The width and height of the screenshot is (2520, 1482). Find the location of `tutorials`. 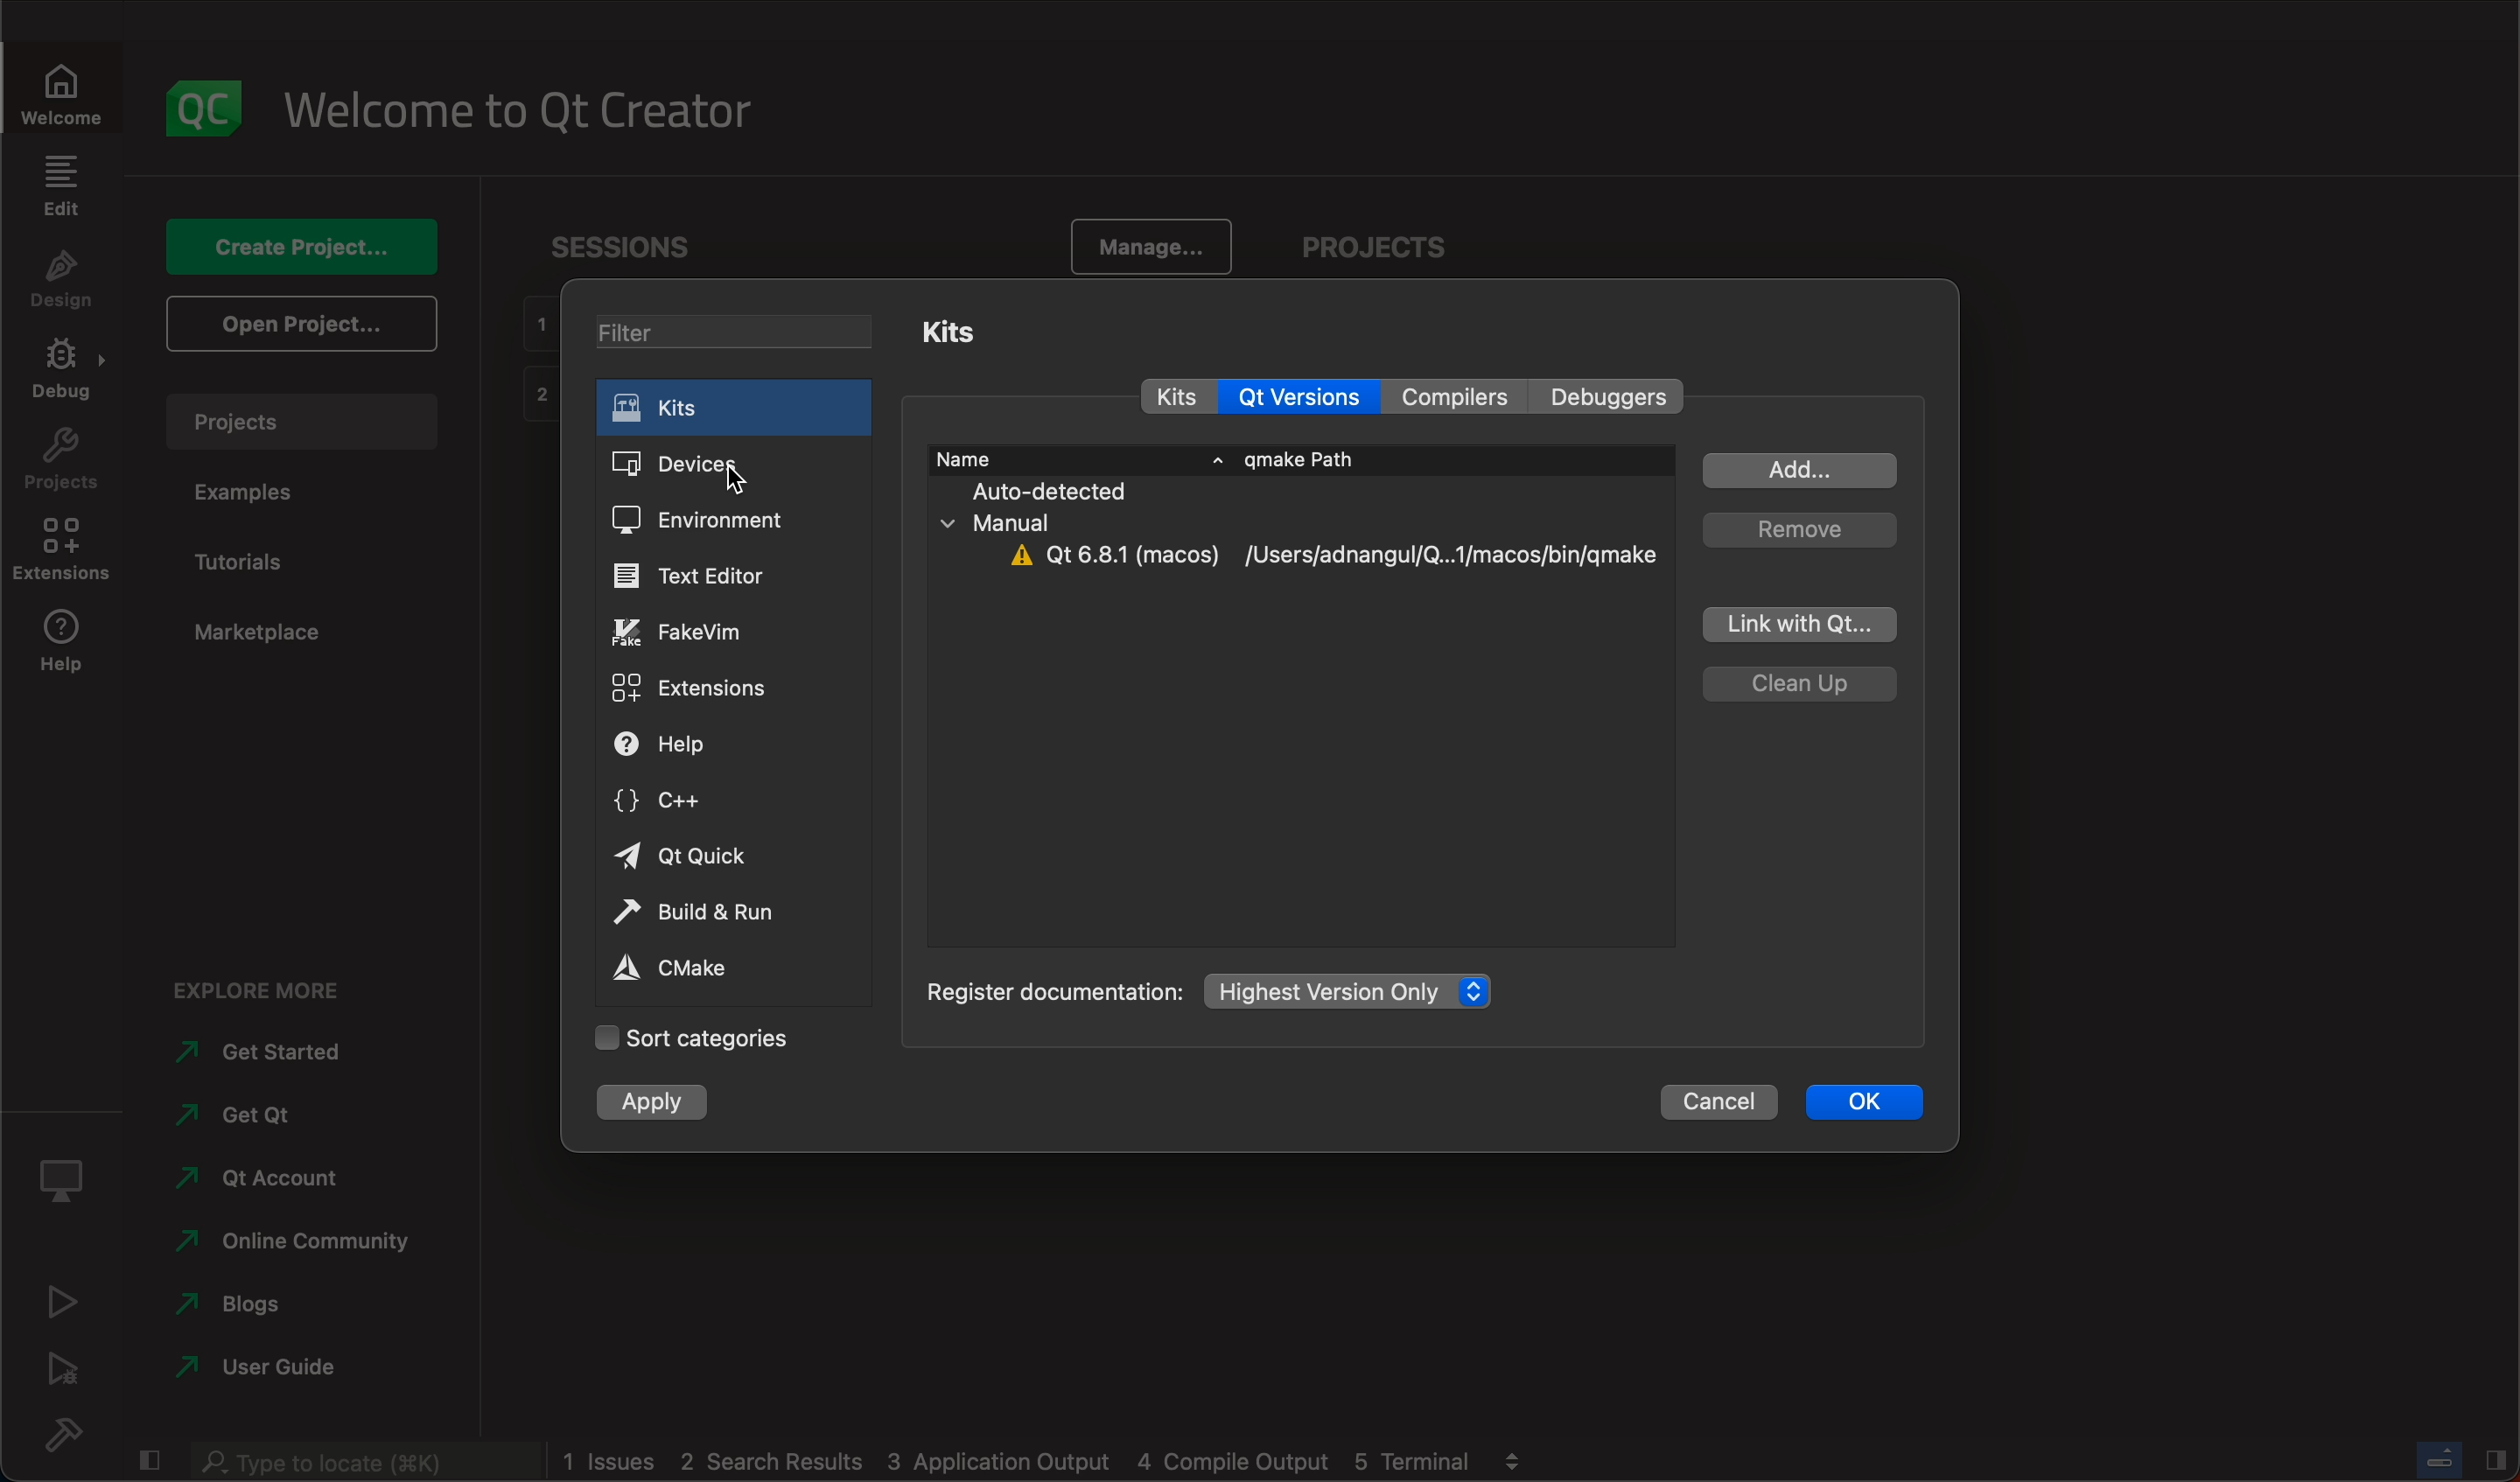

tutorials is located at coordinates (257, 555).